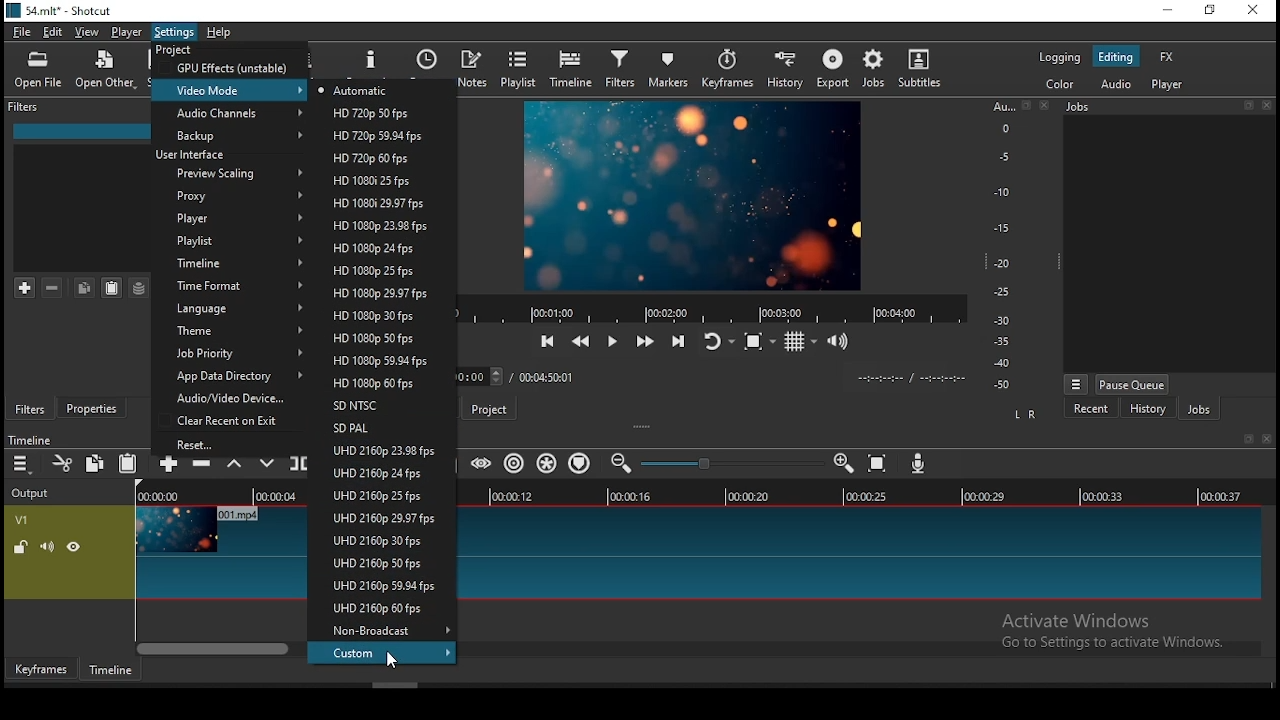 Image resolution: width=1280 pixels, height=720 pixels. I want to click on resolution option, so click(379, 429).